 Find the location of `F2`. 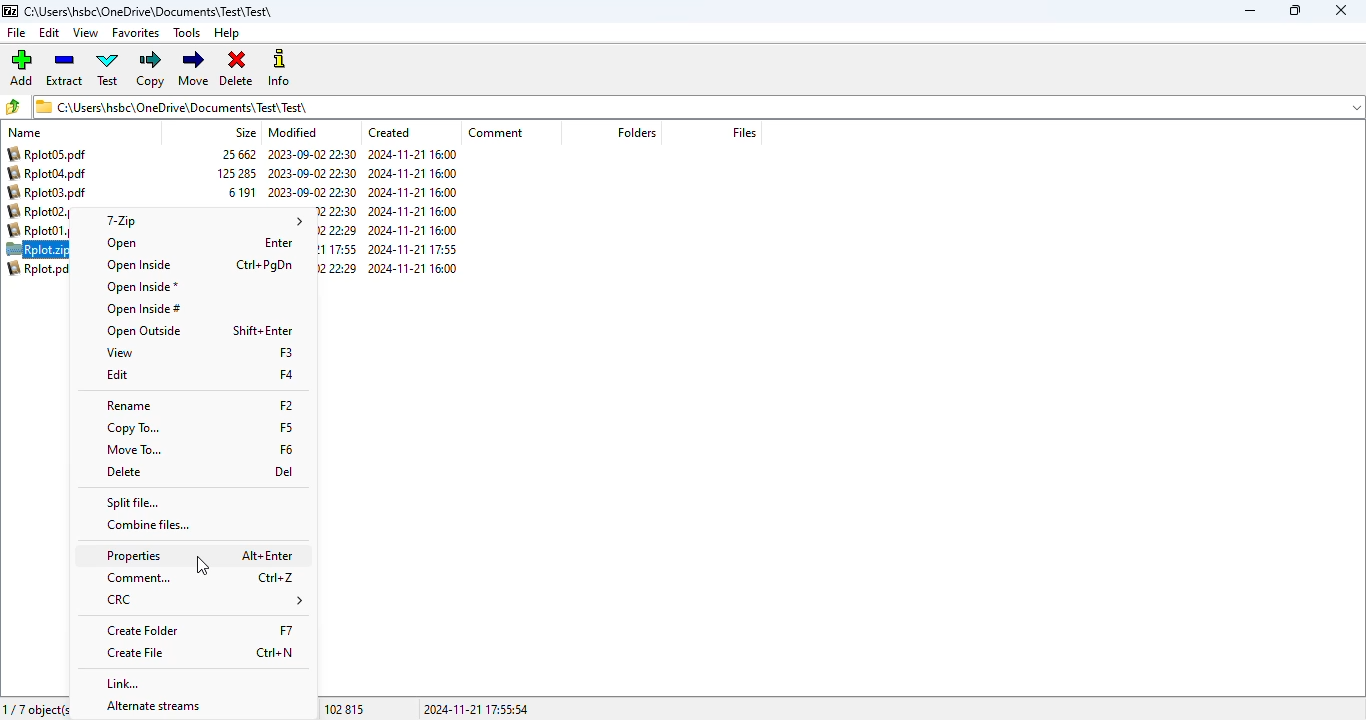

F2 is located at coordinates (287, 406).